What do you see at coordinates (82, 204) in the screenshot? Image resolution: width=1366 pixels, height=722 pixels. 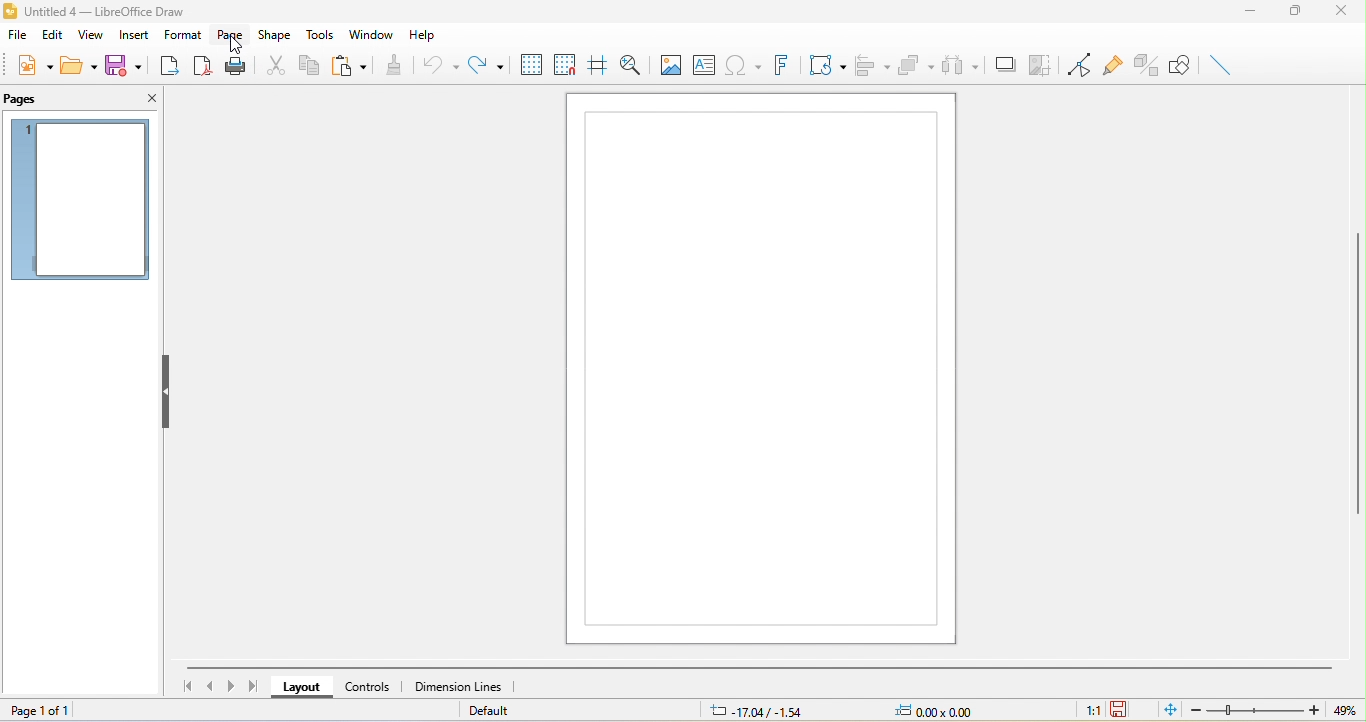 I see `page 1` at bounding box center [82, 204].